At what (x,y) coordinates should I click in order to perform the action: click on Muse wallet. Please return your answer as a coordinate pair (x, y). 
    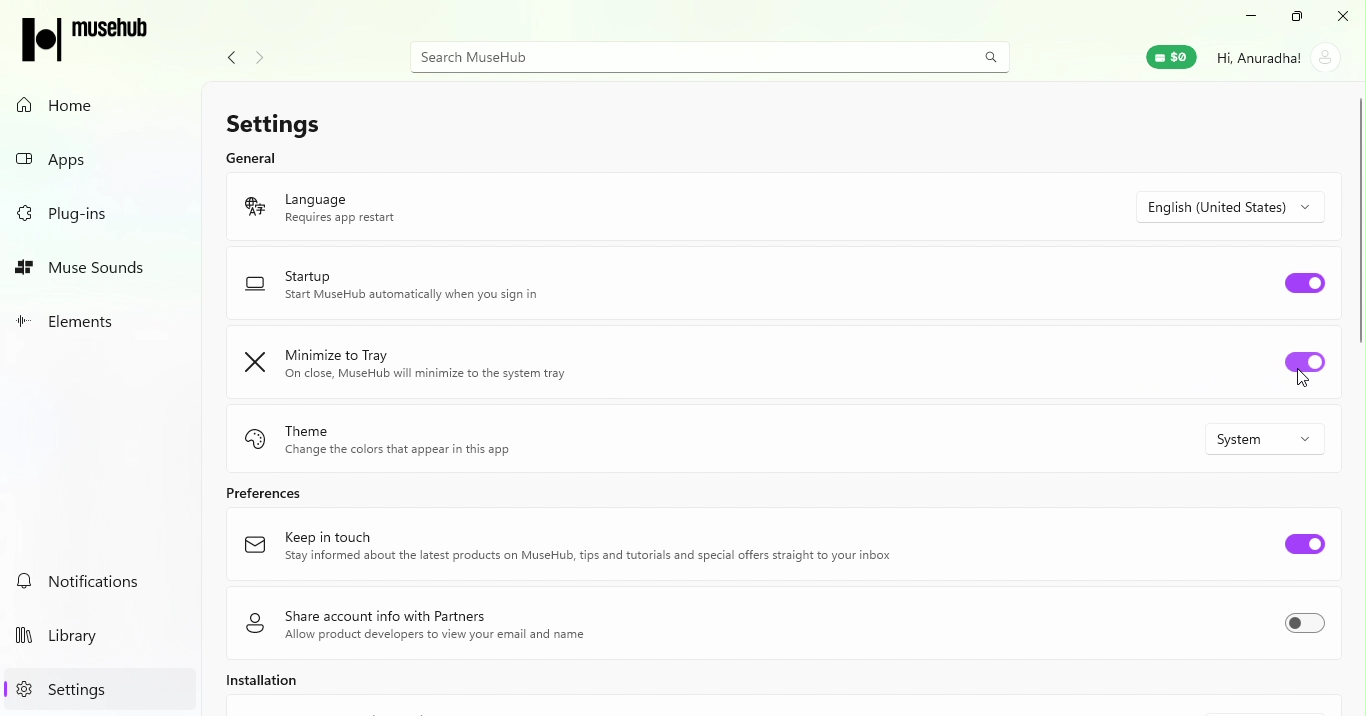
    Looking at the image, I should click on (1174, 61).